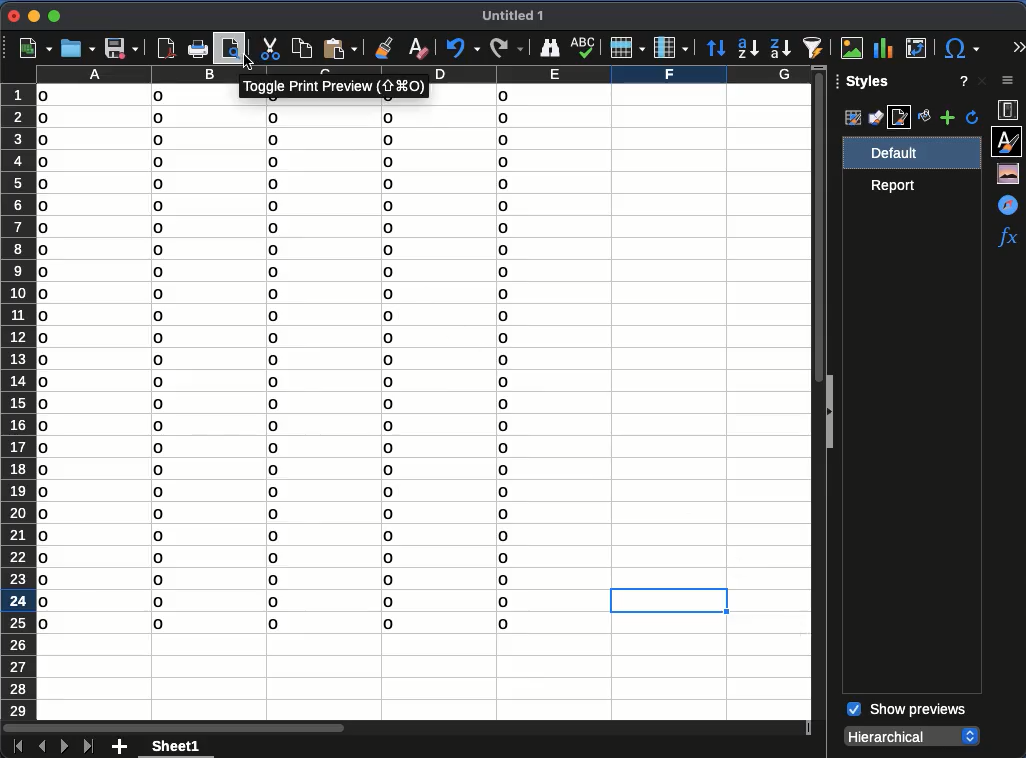 Image resolution: width=1026 pixels, height=758 pixels. I want to click on sort, so click(715, 48).